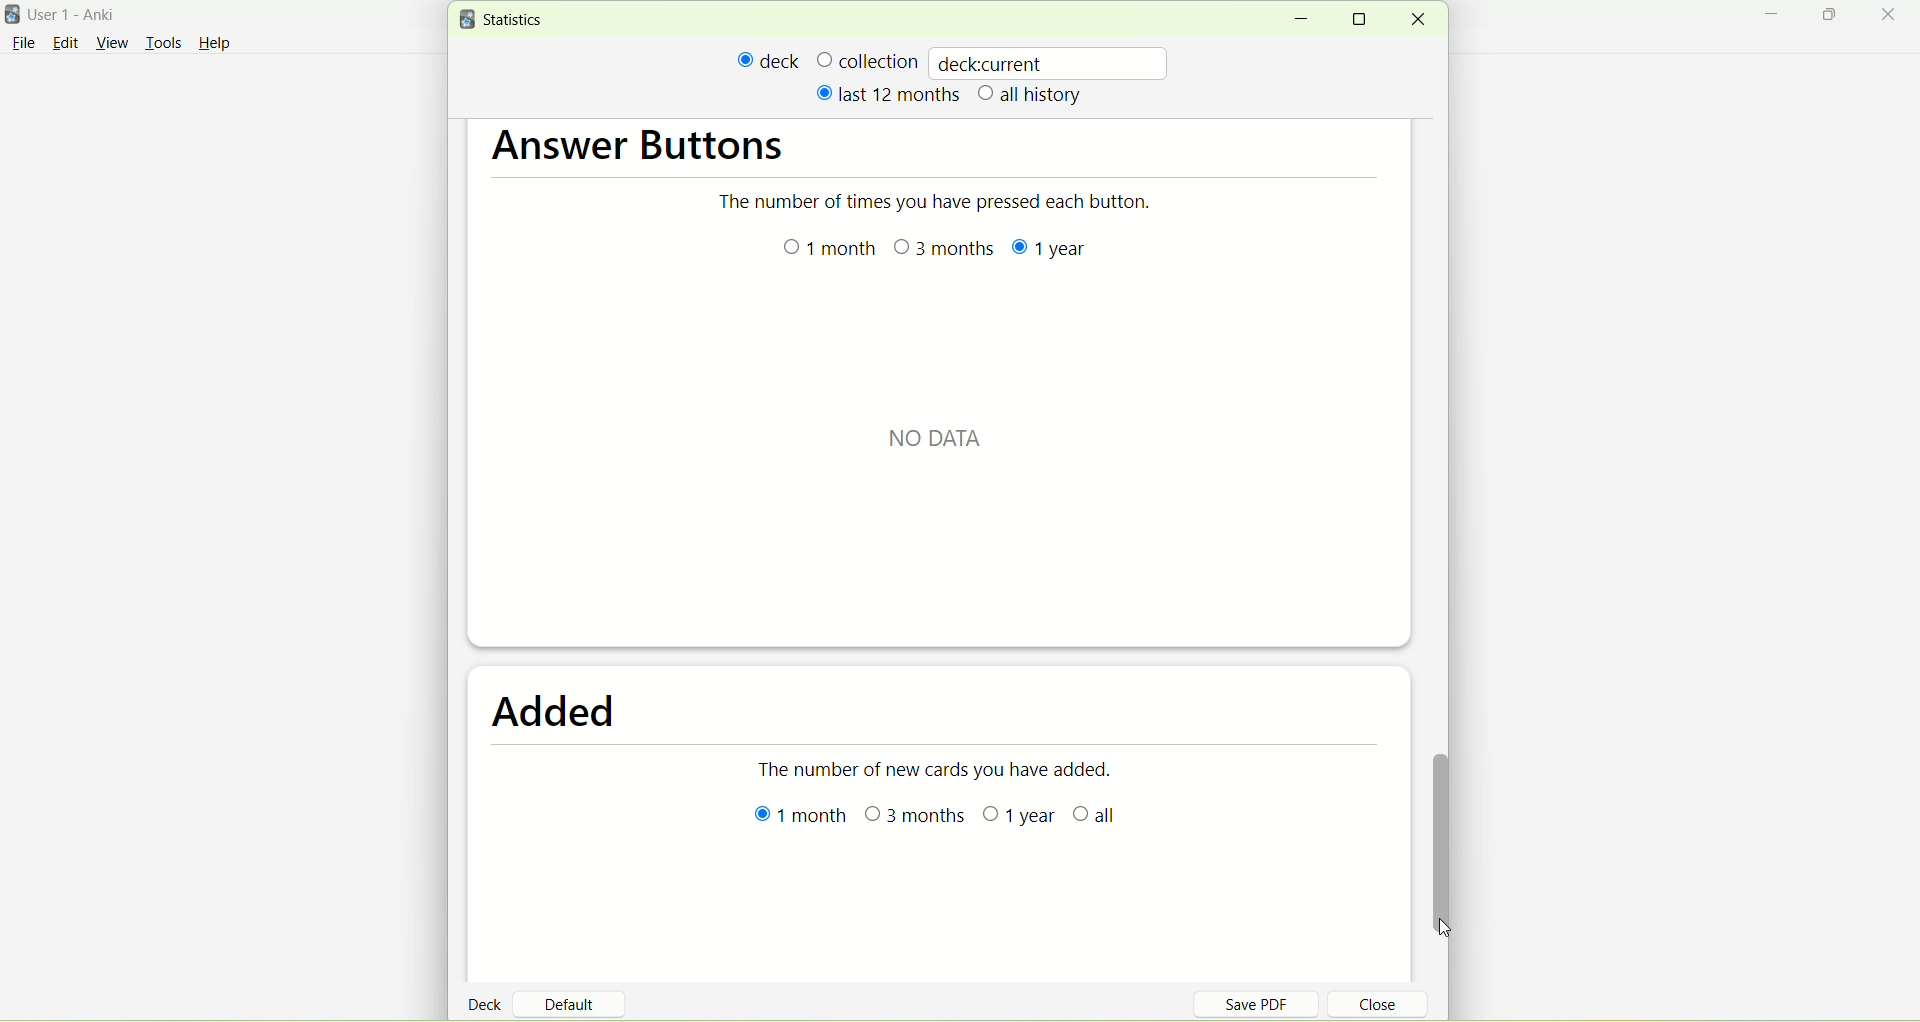 The image size is (1920, 1022). What do you see at coordinates (1366, 1007) in the screenshot?
I see `close` at bounding box center [1366, 1007].